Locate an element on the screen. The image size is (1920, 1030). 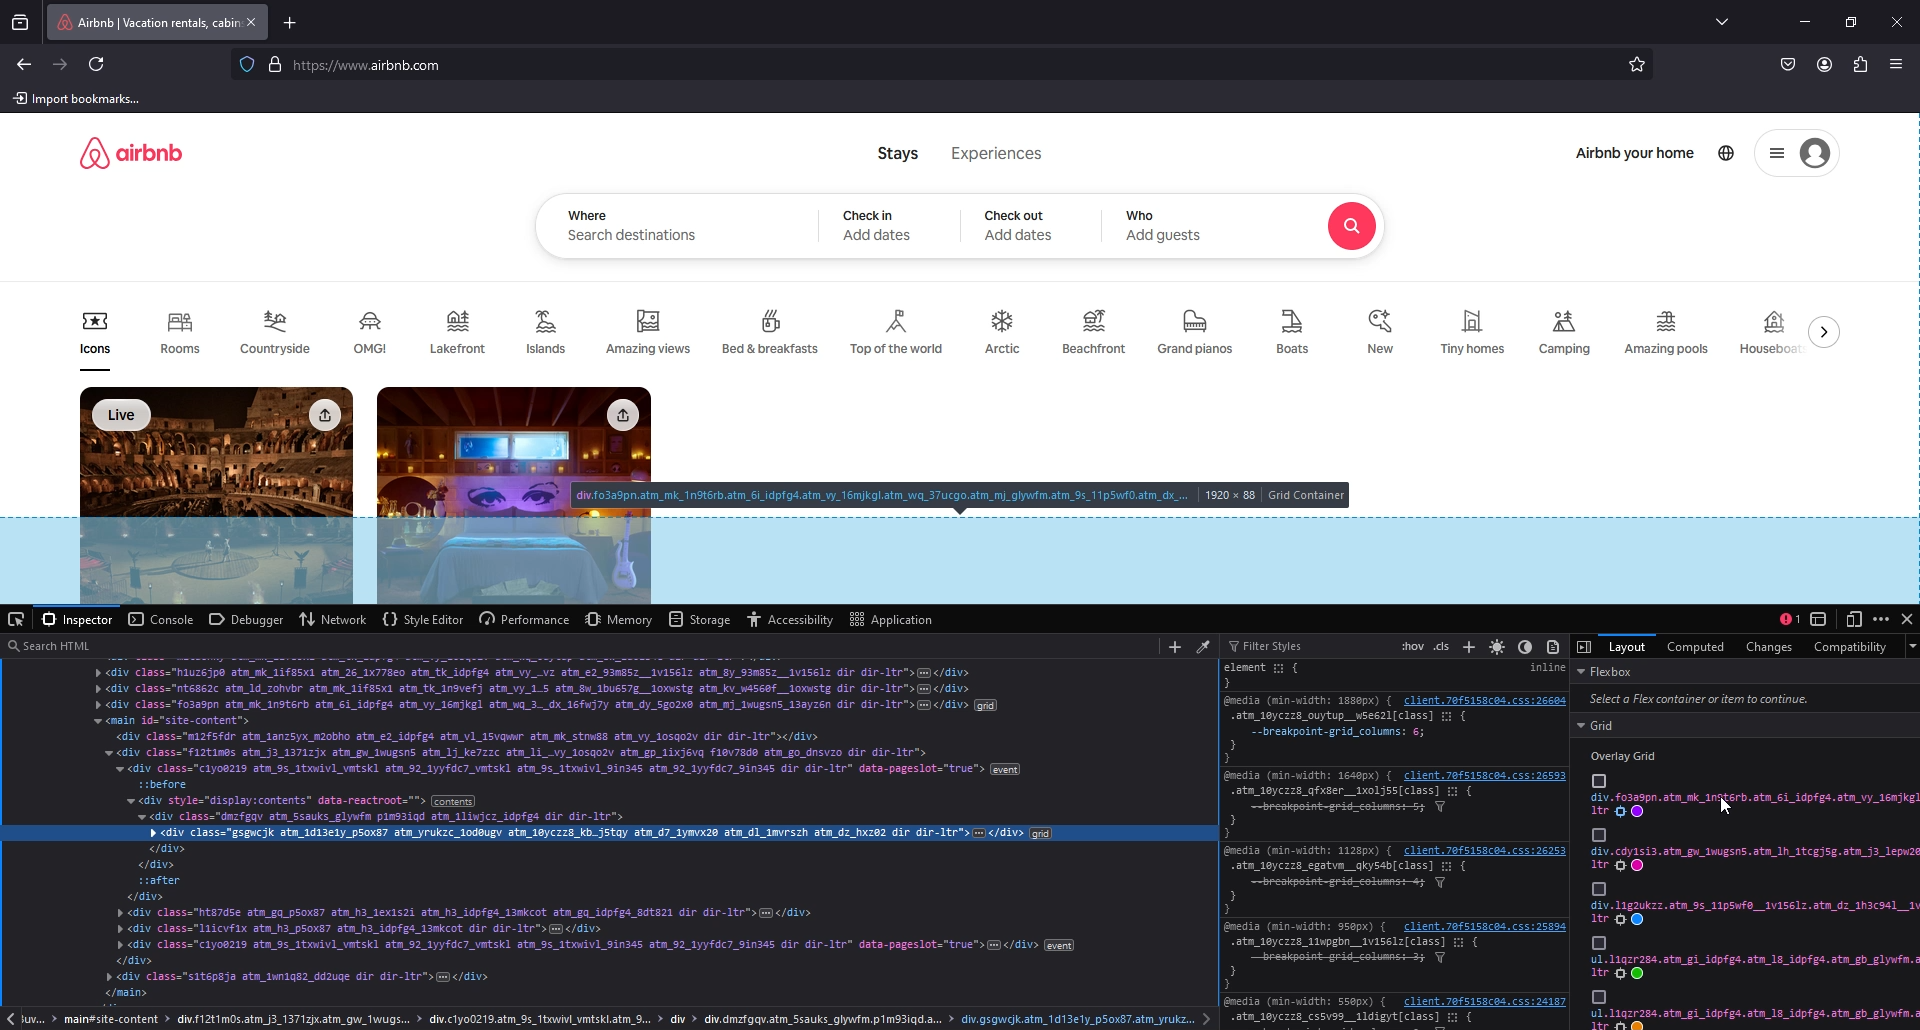
elements is located at coordinates (1353, 888).